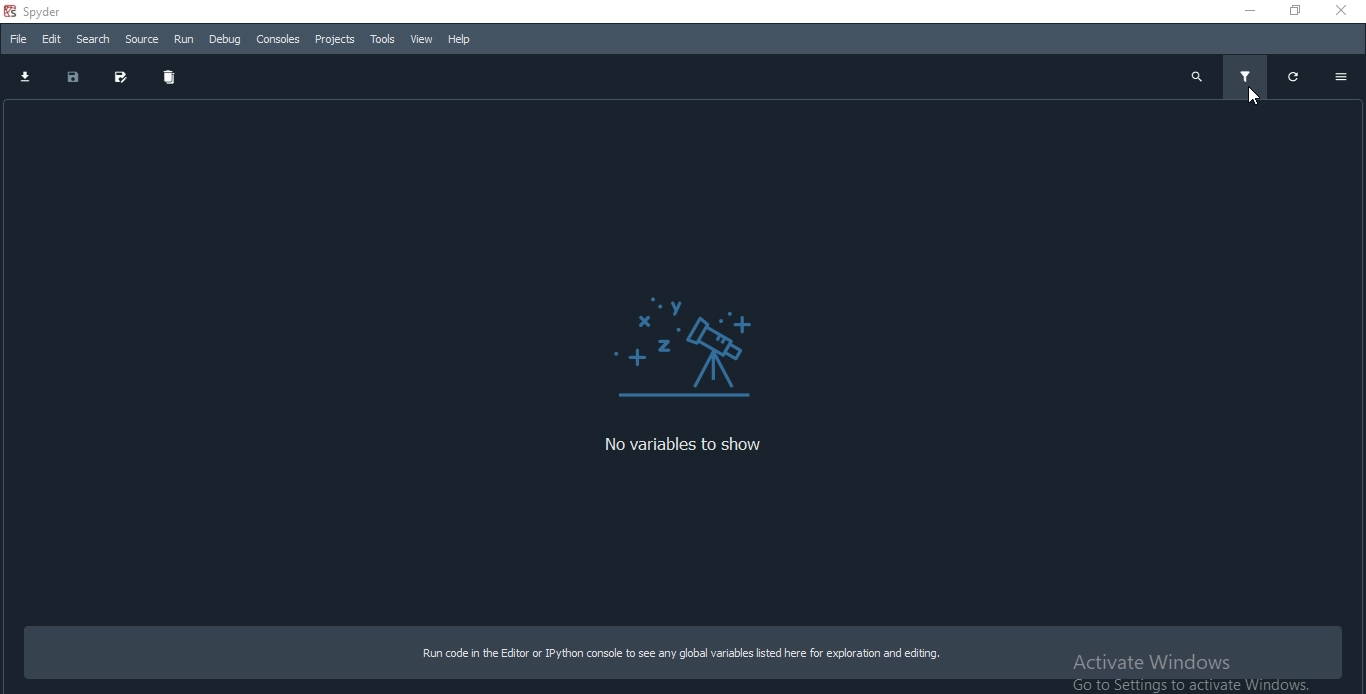 This screenshot has width=1366, height=694. What do you see at coordinates (19, 38) in the screenshot?
I see `File ` at bounding box center [19, 38].